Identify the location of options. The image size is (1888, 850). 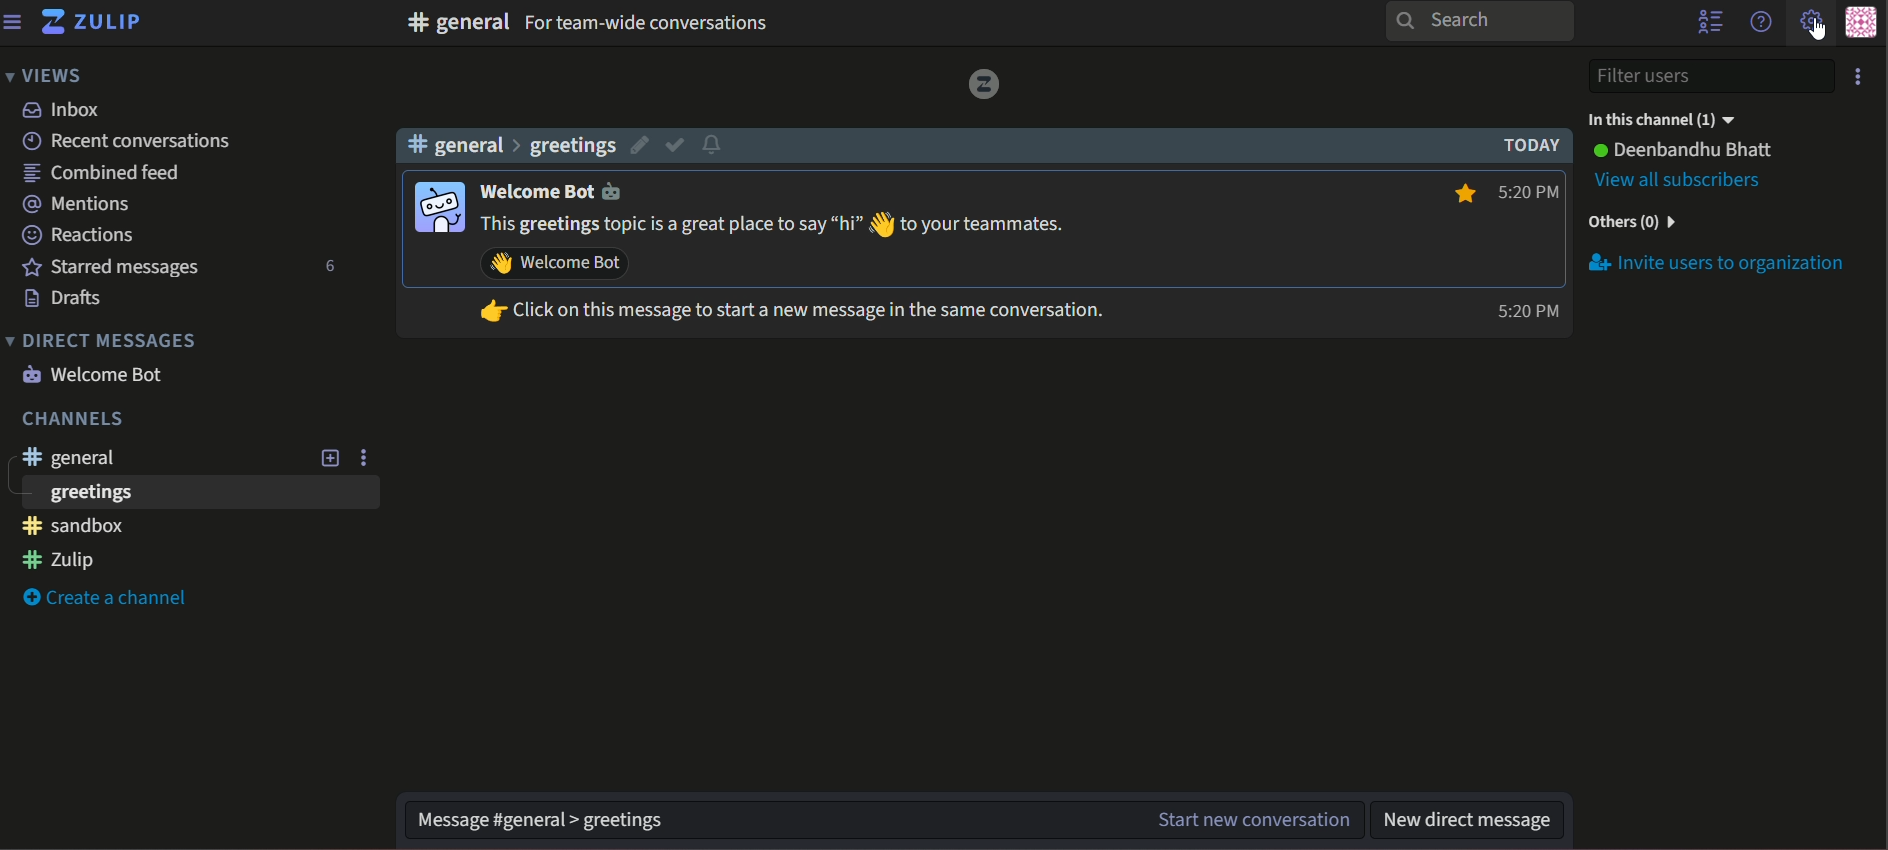
(1857, 77).